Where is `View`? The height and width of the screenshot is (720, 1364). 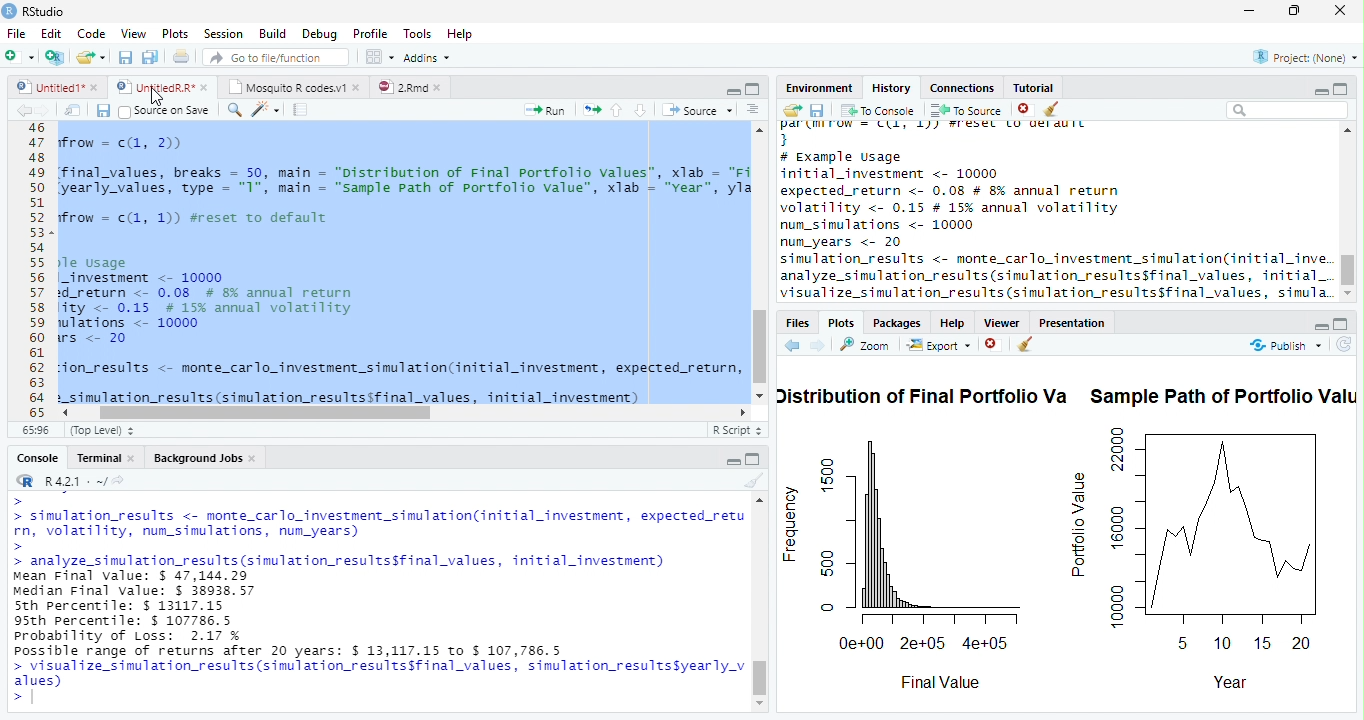 View is located at coordinates (132, 32).